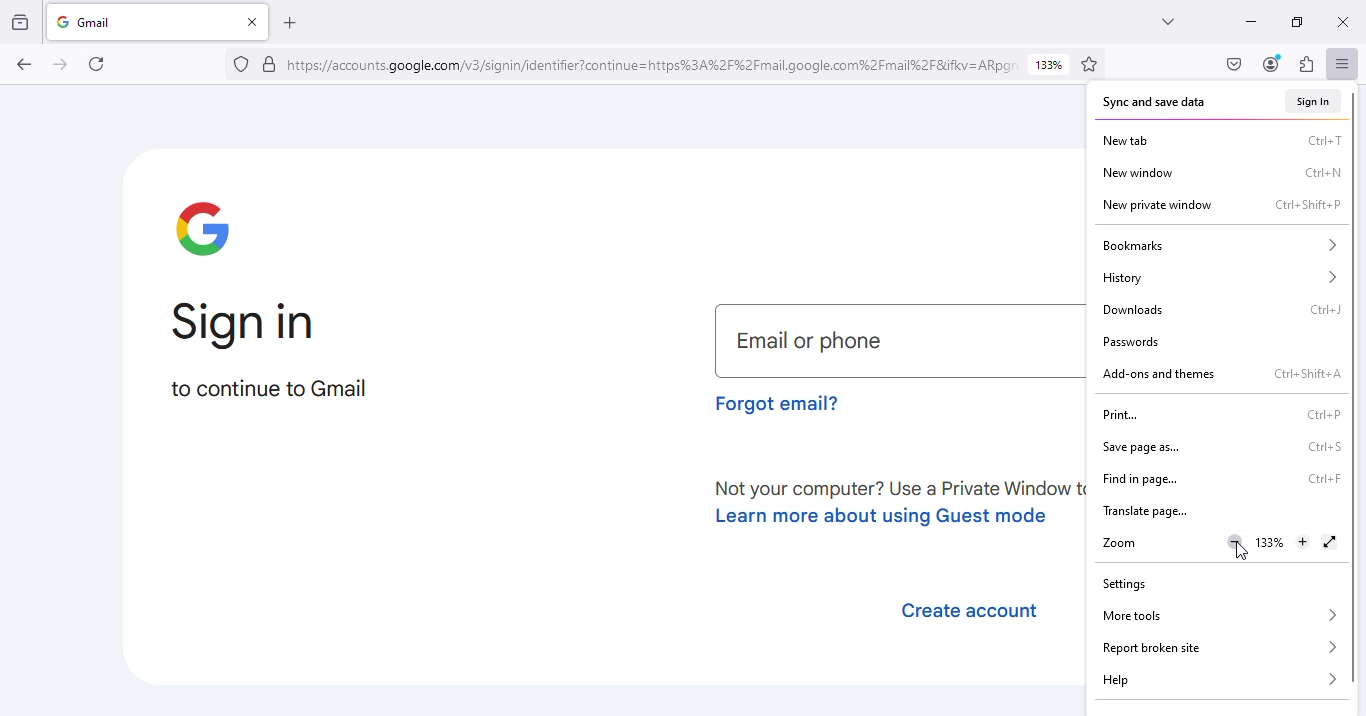 Image resolution: width=1366 pixels, height=716 pixels. I want to click on open application menu, so click(1344, 63).